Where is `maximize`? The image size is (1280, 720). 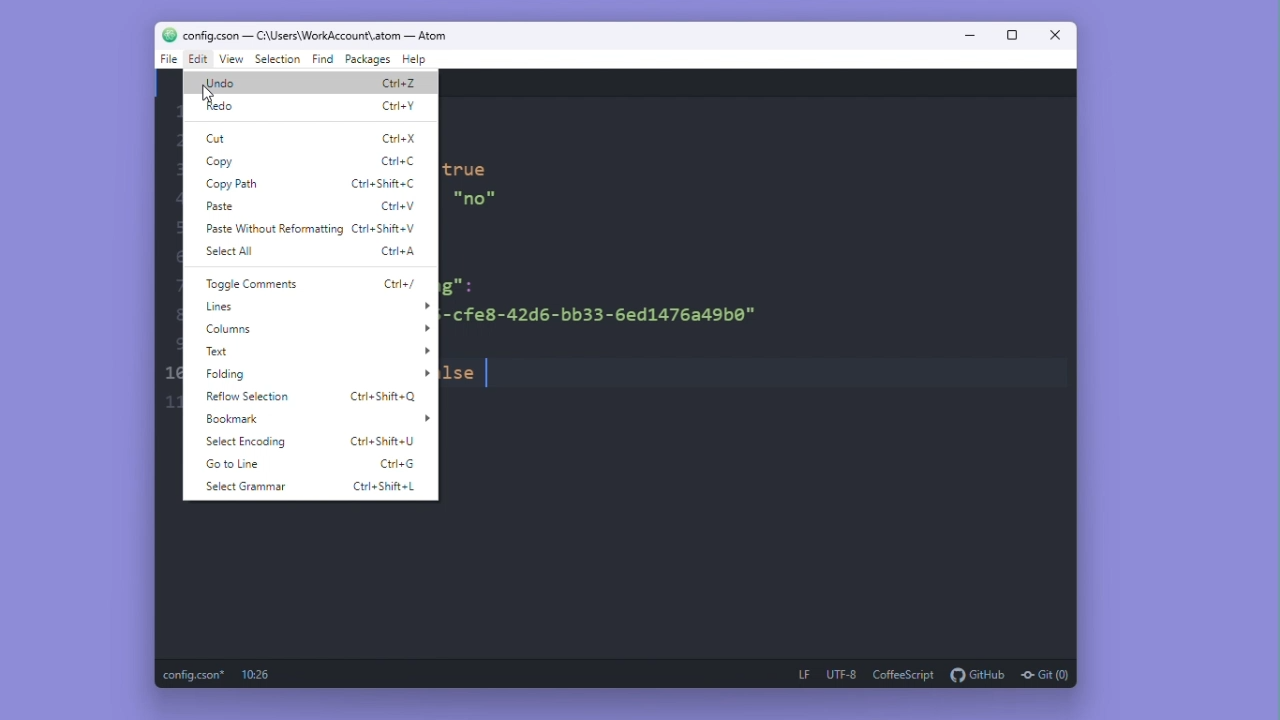
maximize is located at coordinates (1017, 34).